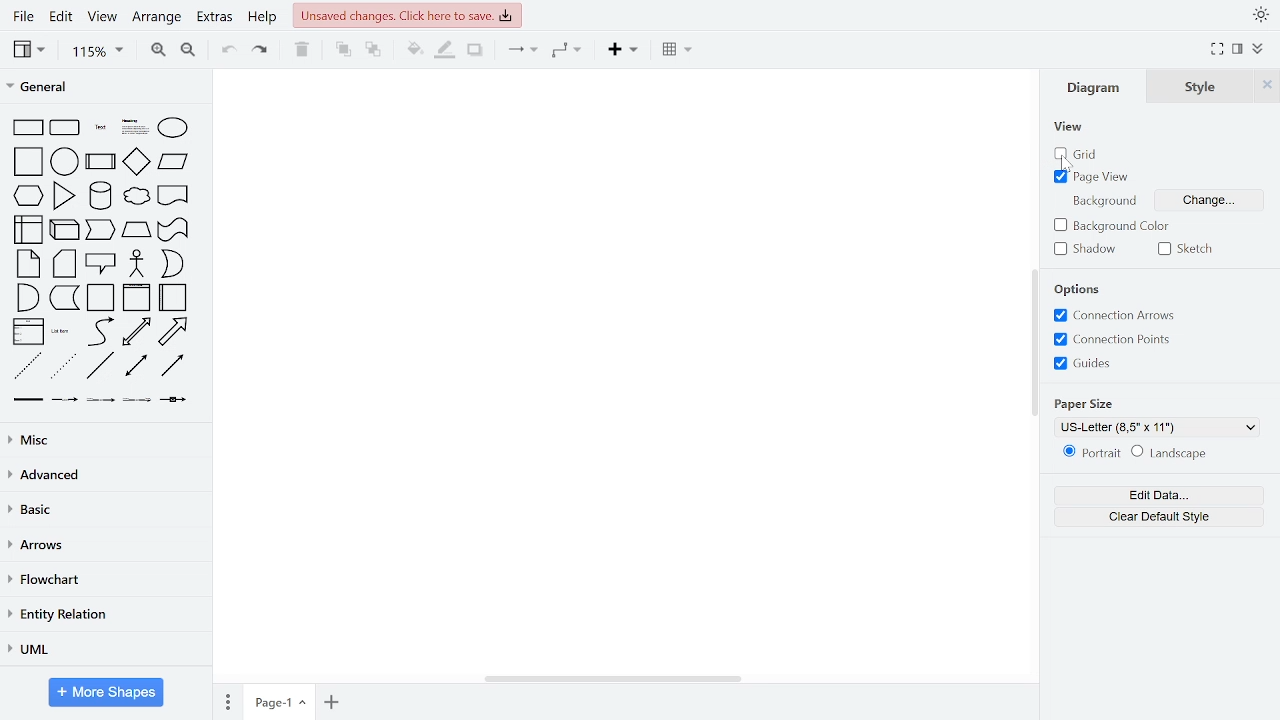 The width and height of the screenshot is (1280, 720). I want to click on arrange, so click(160, 17).